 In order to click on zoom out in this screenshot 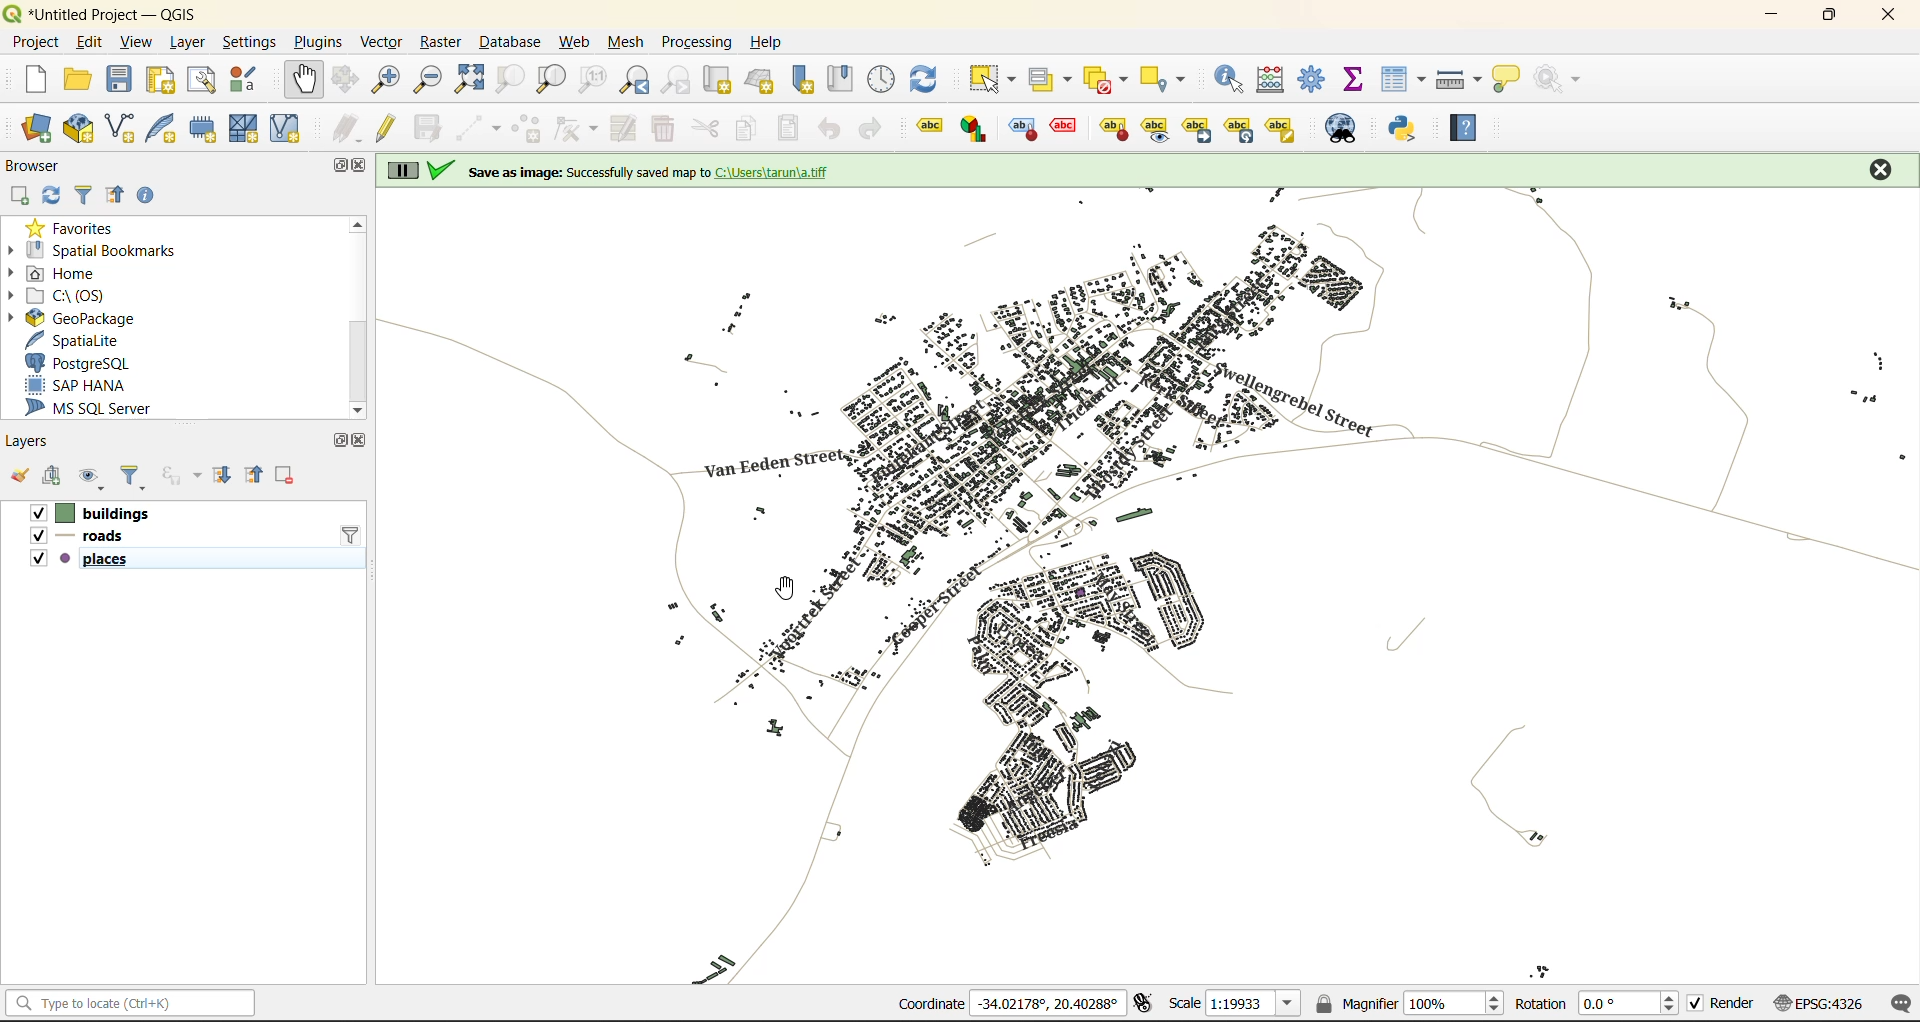, I will do `click(428, 81)`.